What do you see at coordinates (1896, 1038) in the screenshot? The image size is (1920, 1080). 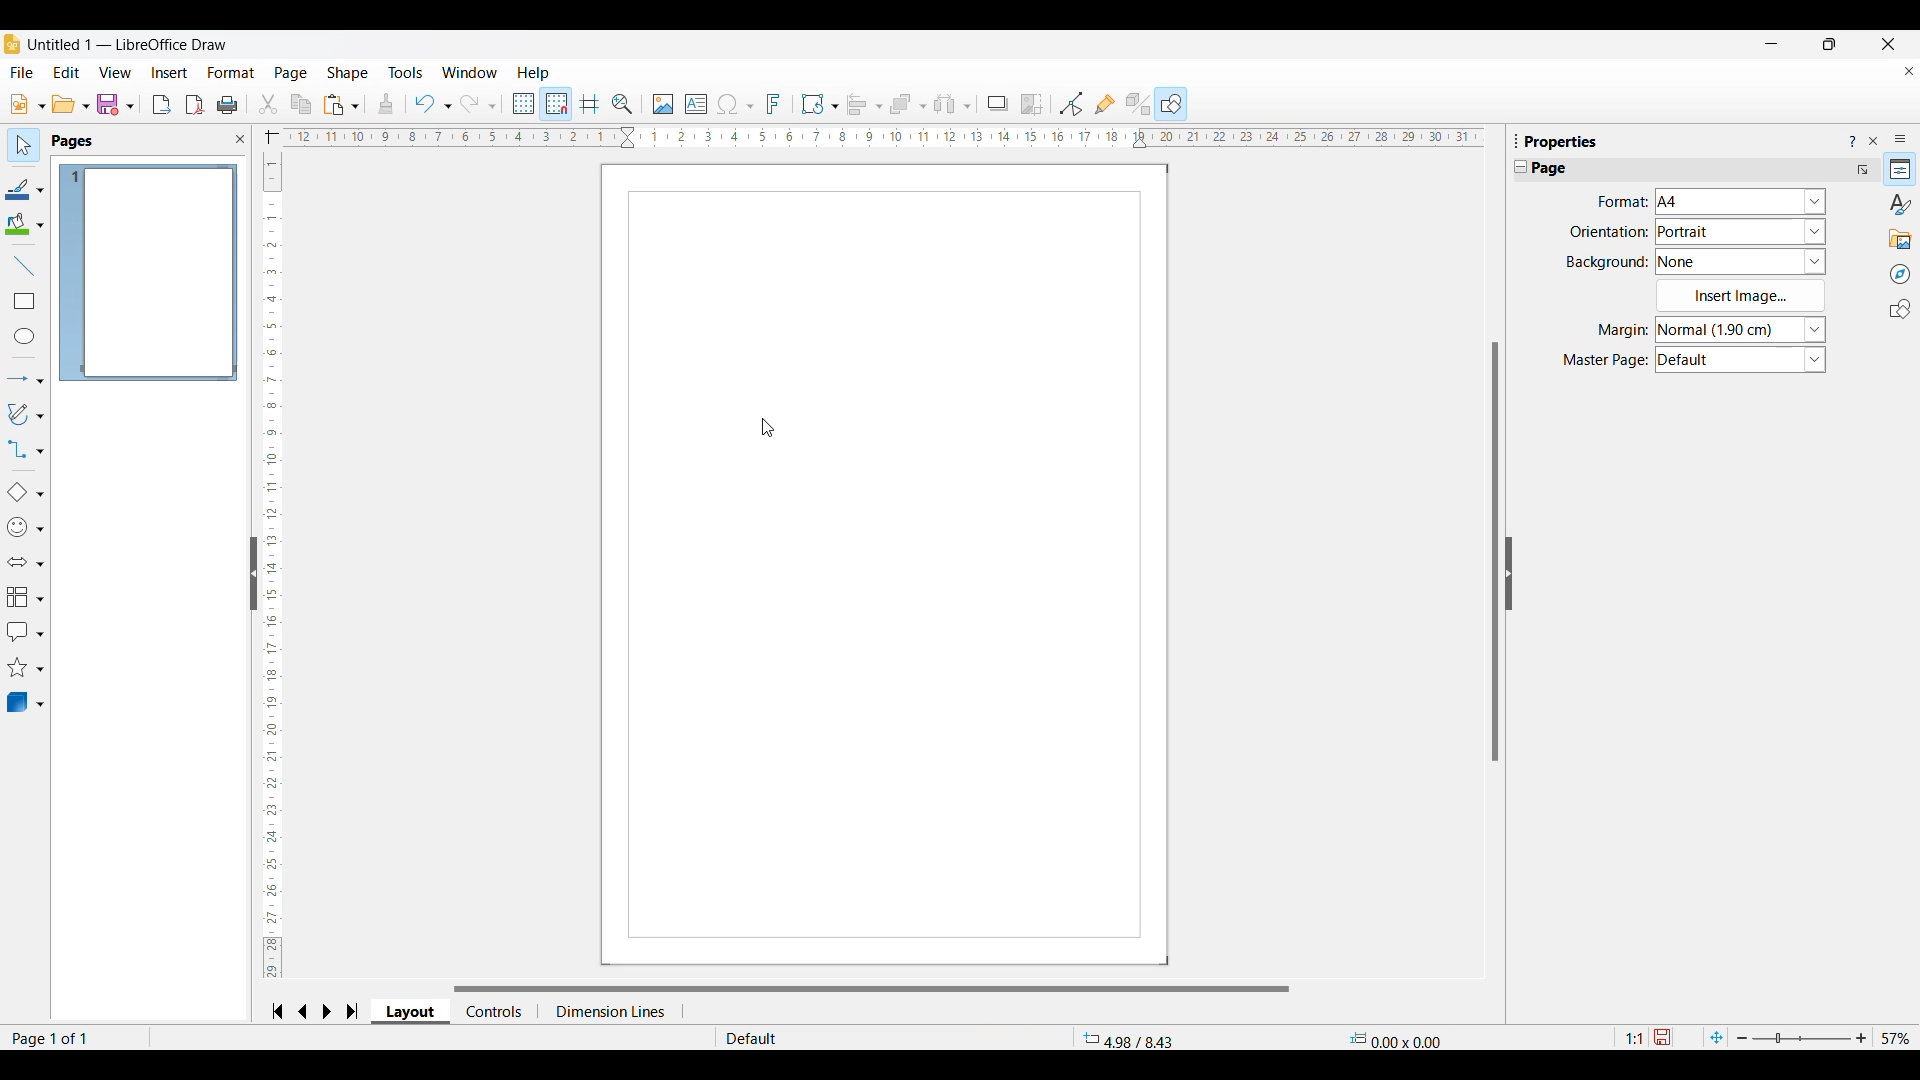 I see `57%` at bounding box center [1896, 1038].